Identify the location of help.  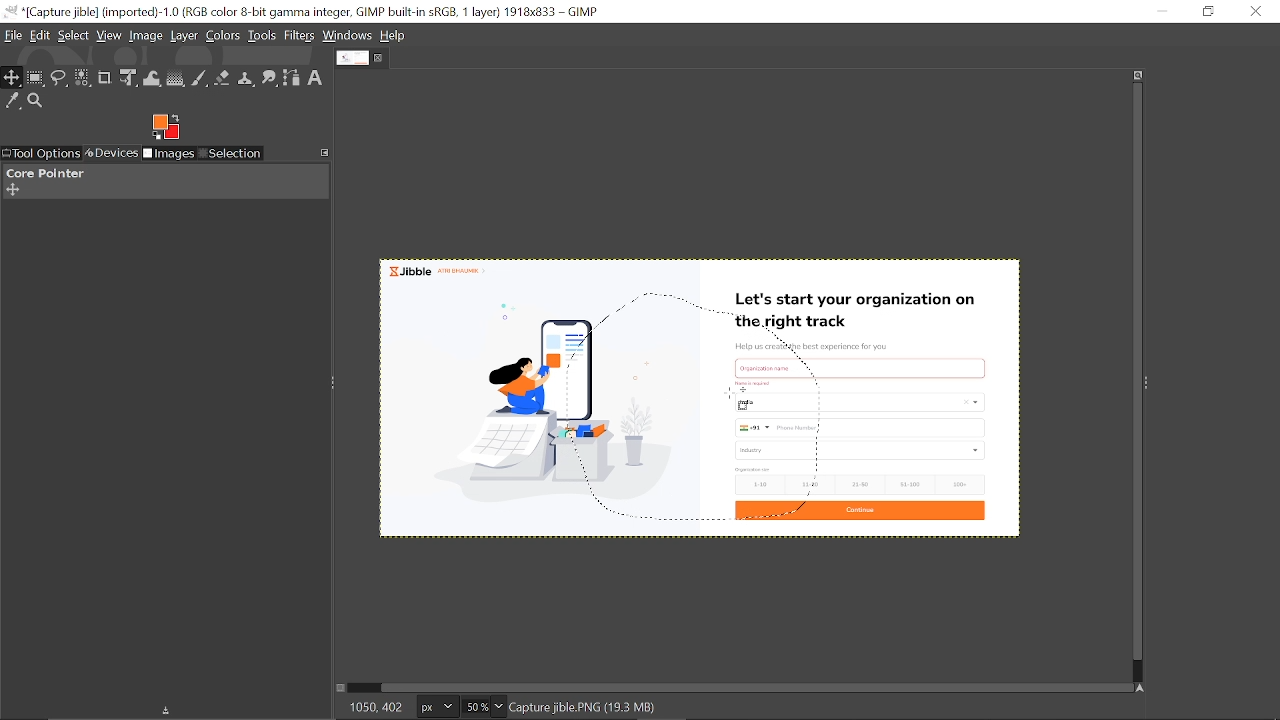
(394, 36).